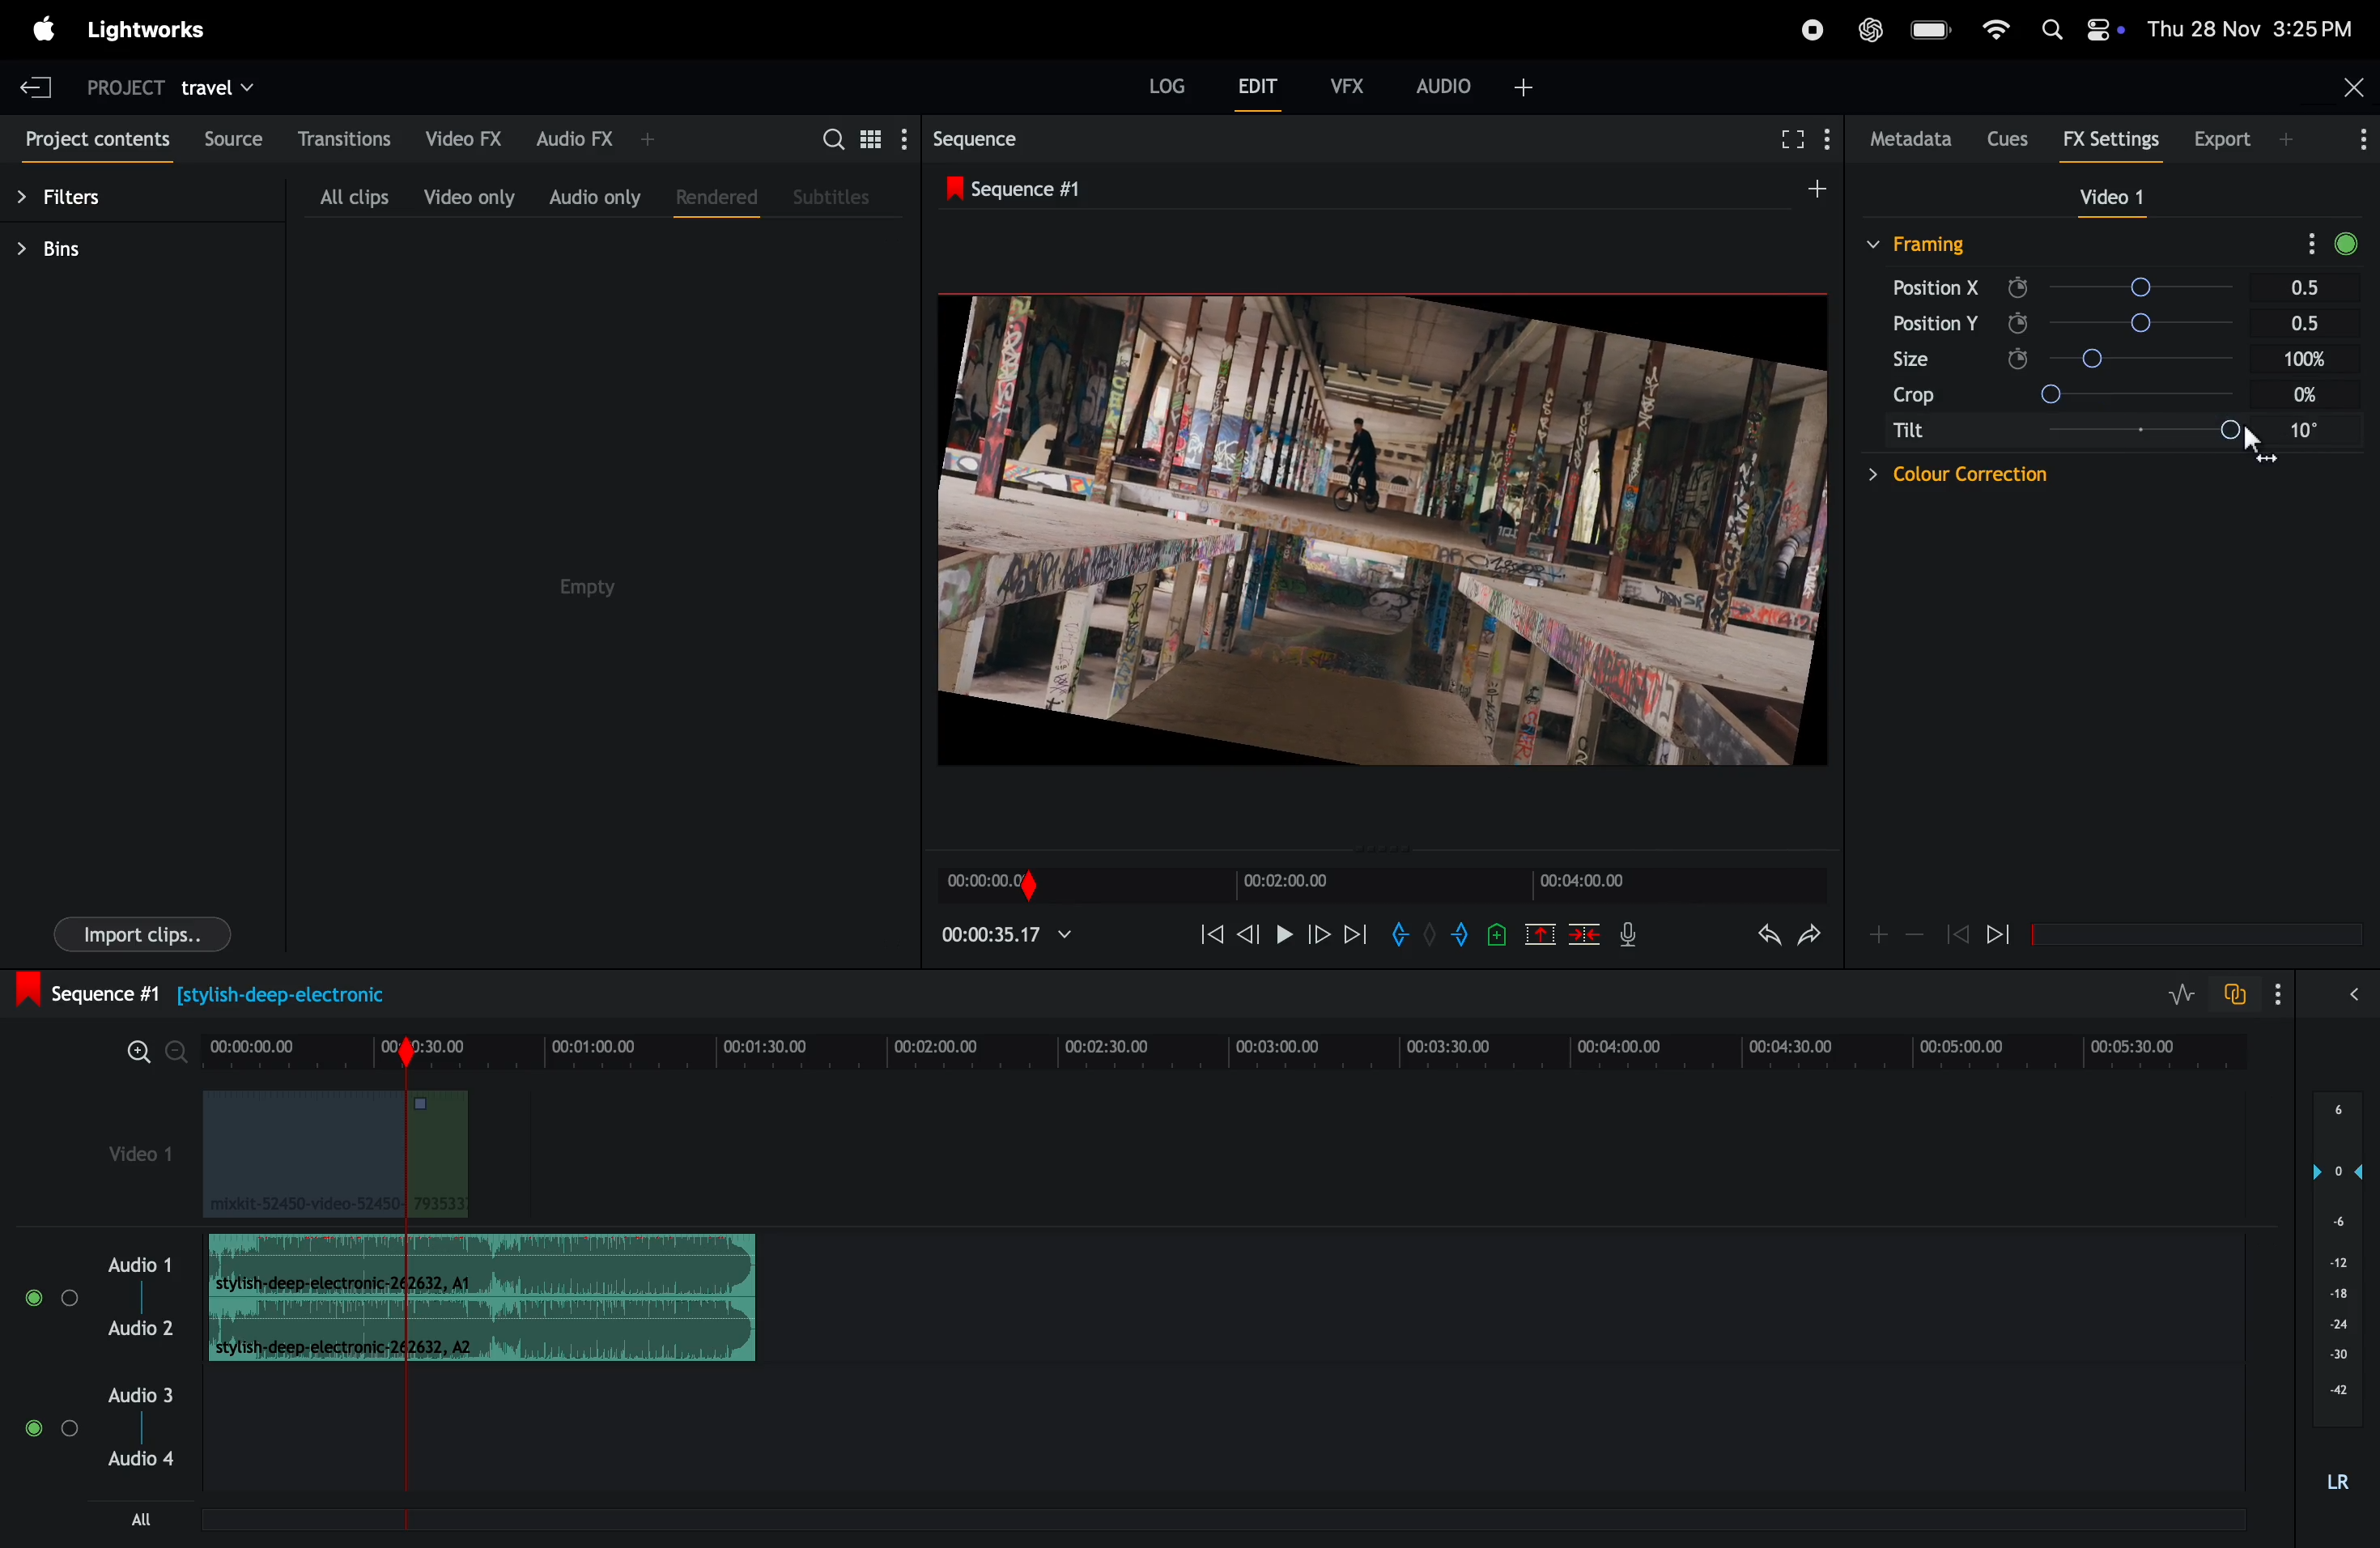  What do you see at coordinates (2076, 31) in the screenshot?
I see `apple widgets` at bounding box center [2076, 31].